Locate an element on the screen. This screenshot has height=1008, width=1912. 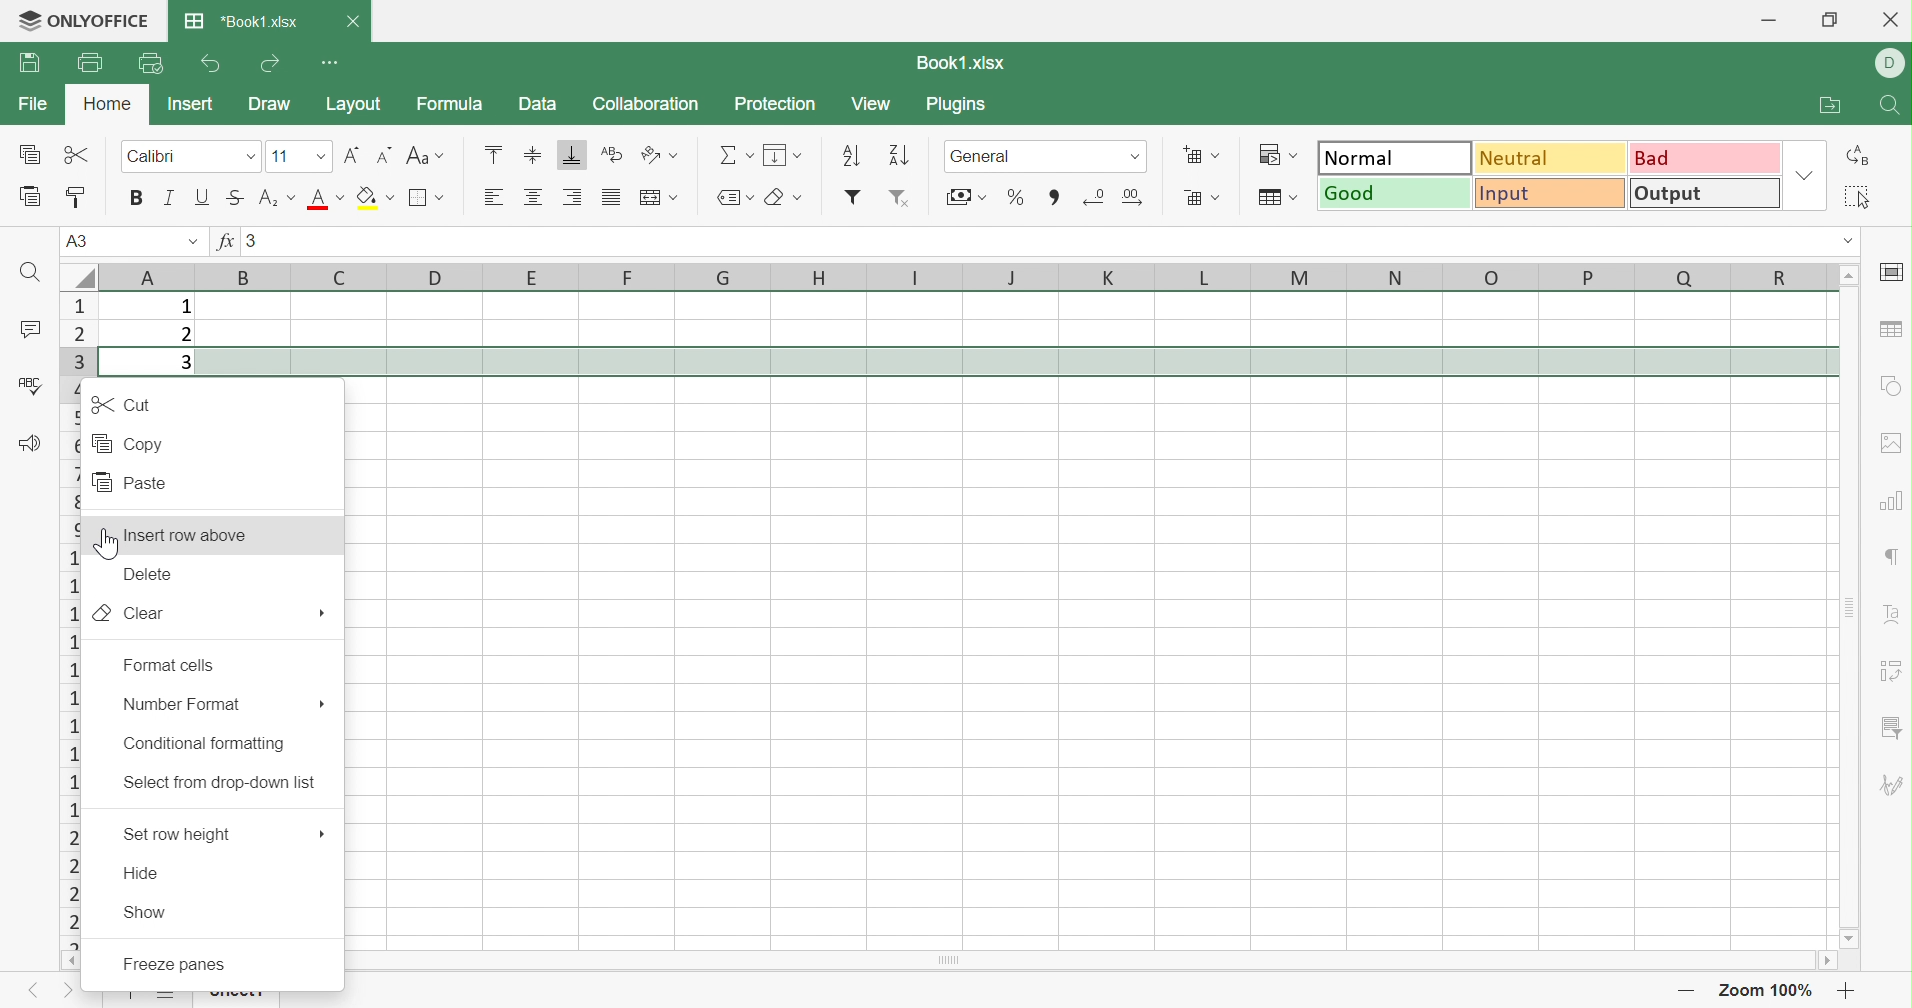
Slicer settings is located at coordinates (1893, 726).